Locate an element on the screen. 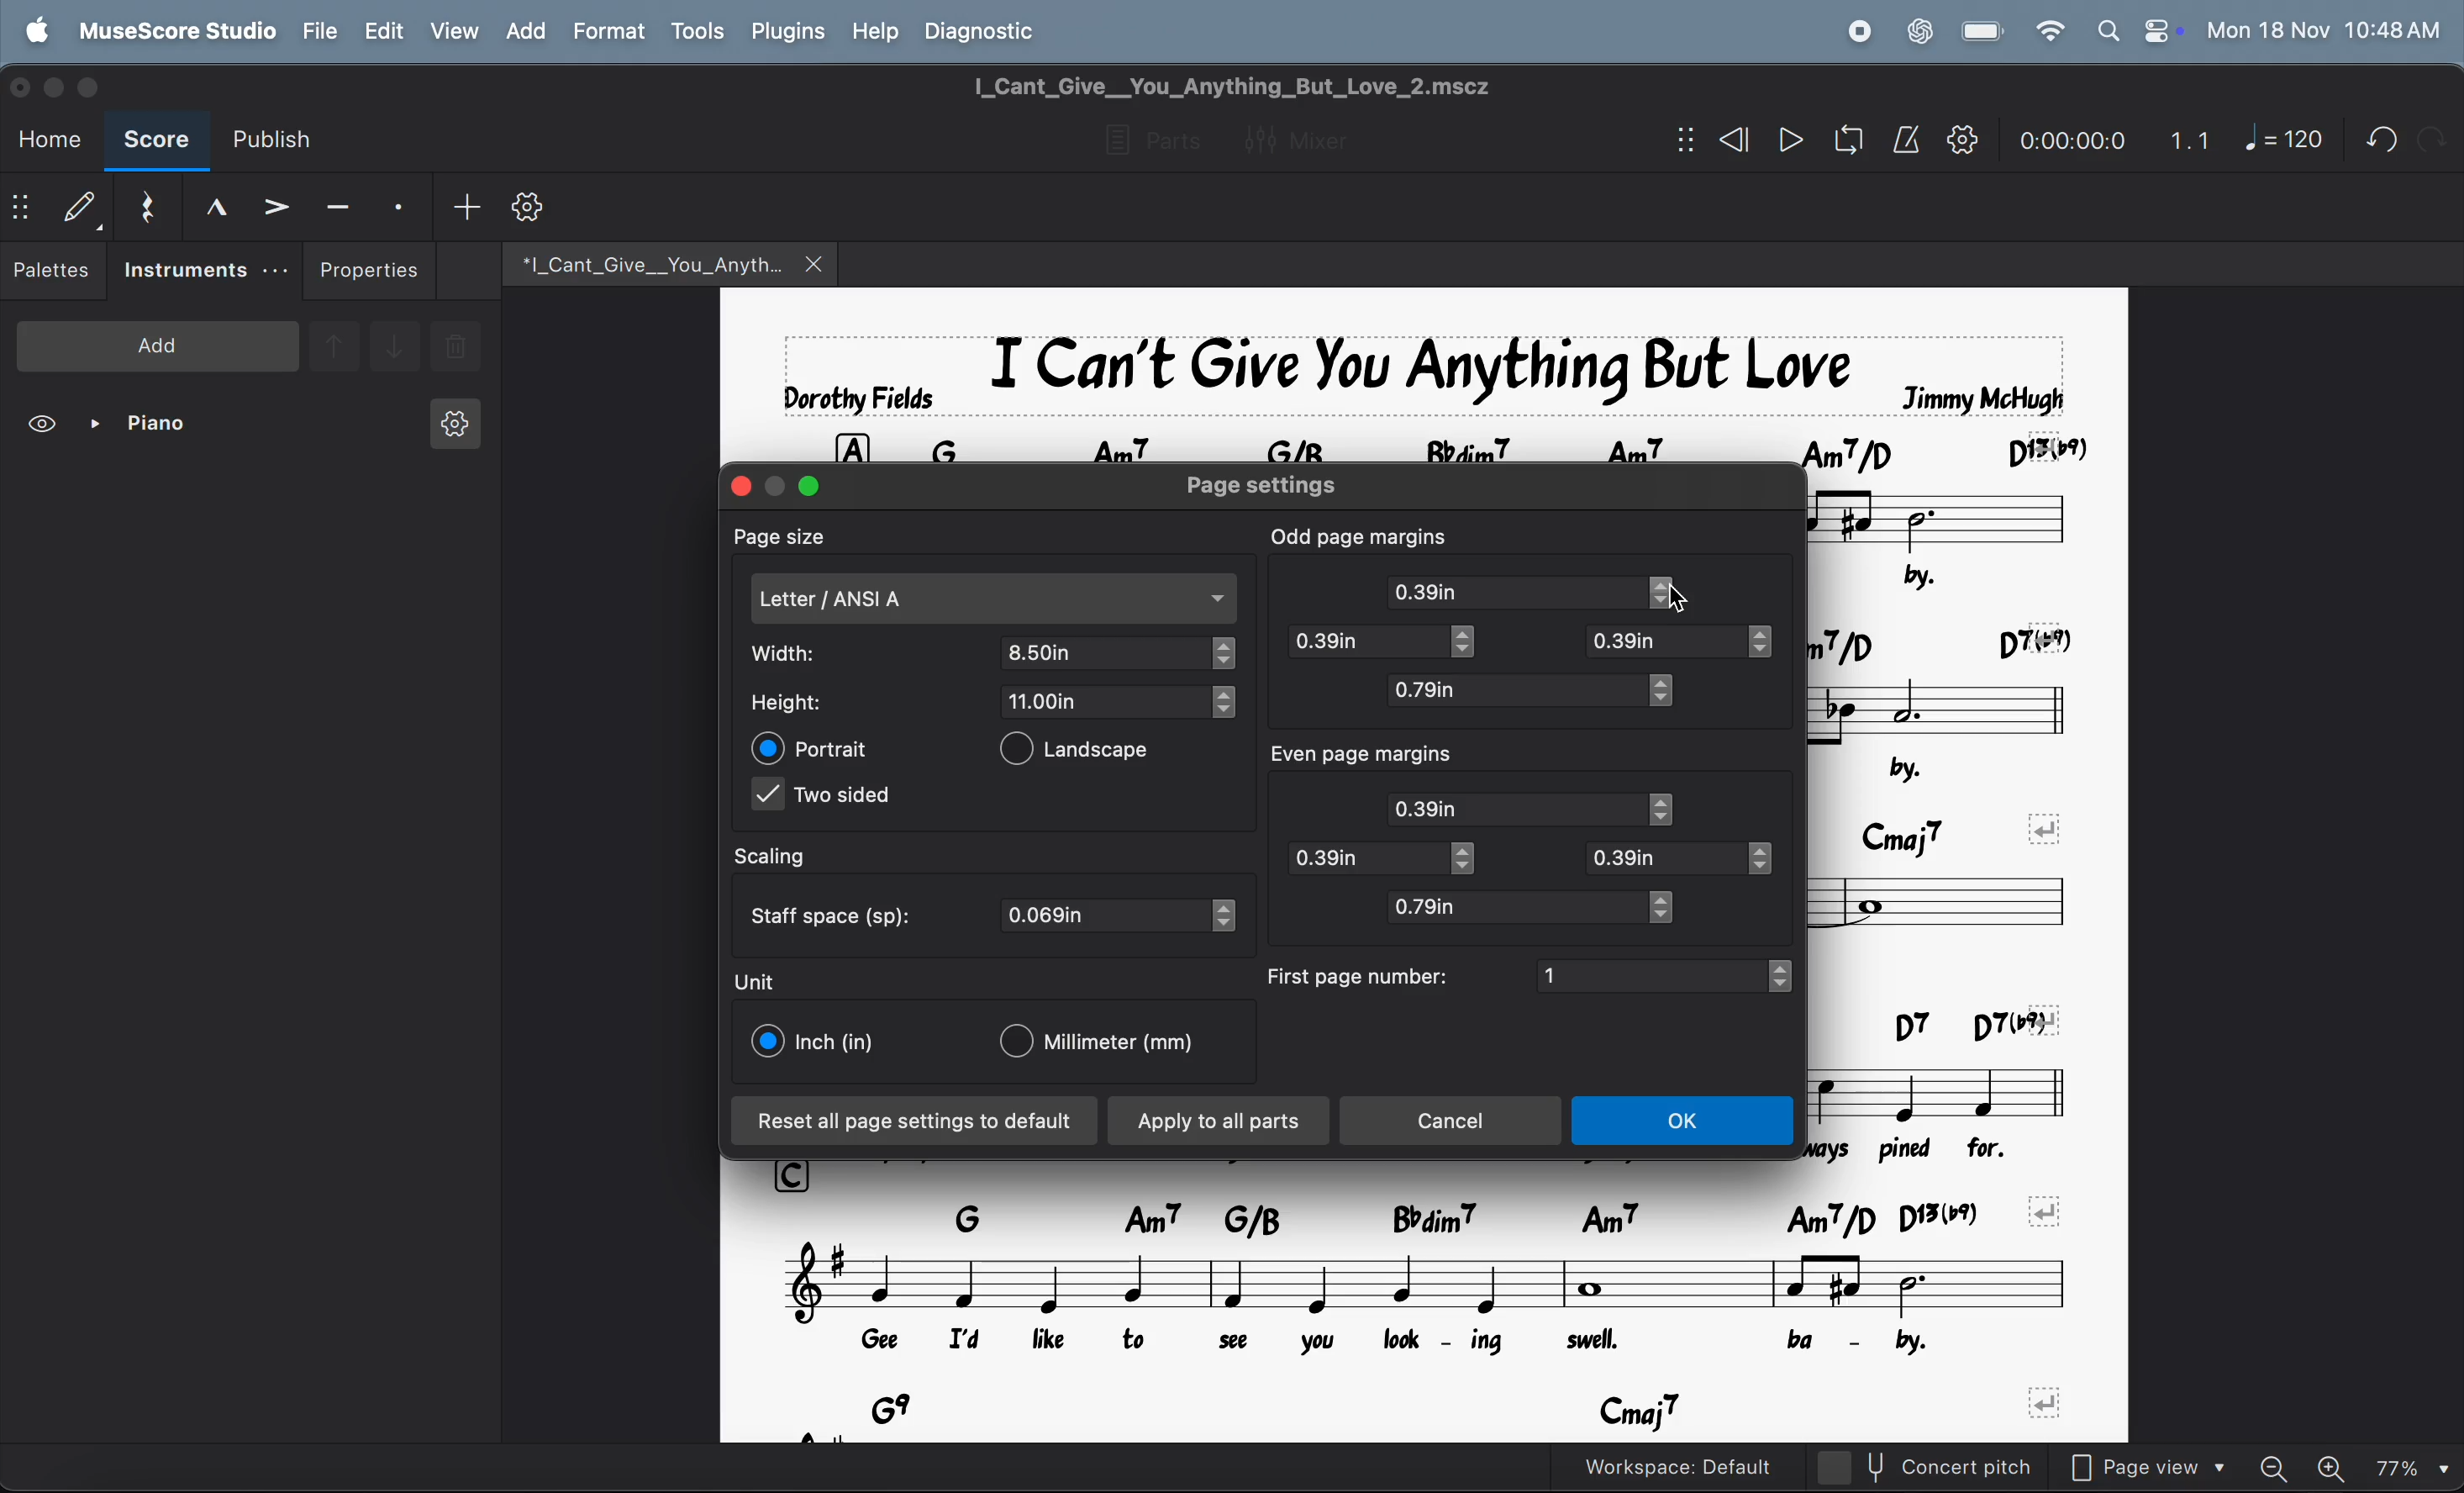 This screenshot has width=2464, height=1493. 1.1 is located at coordinates (2190, 135).